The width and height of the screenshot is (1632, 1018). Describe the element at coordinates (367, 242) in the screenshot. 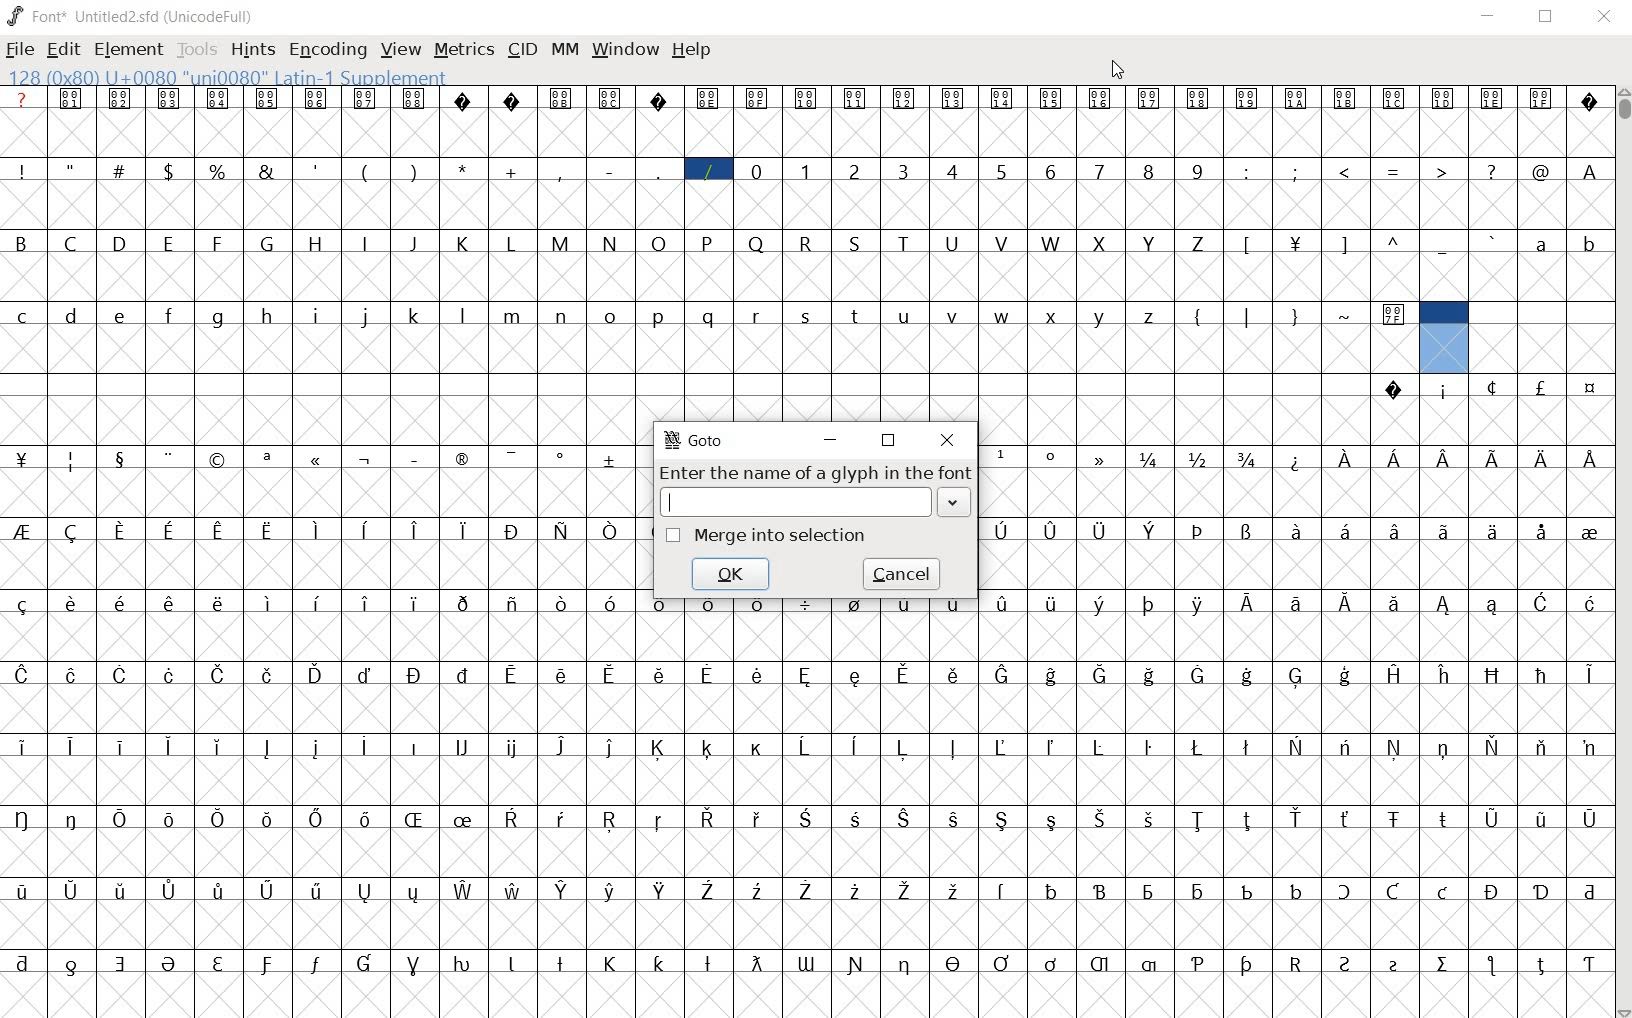

I see `I` at that location.